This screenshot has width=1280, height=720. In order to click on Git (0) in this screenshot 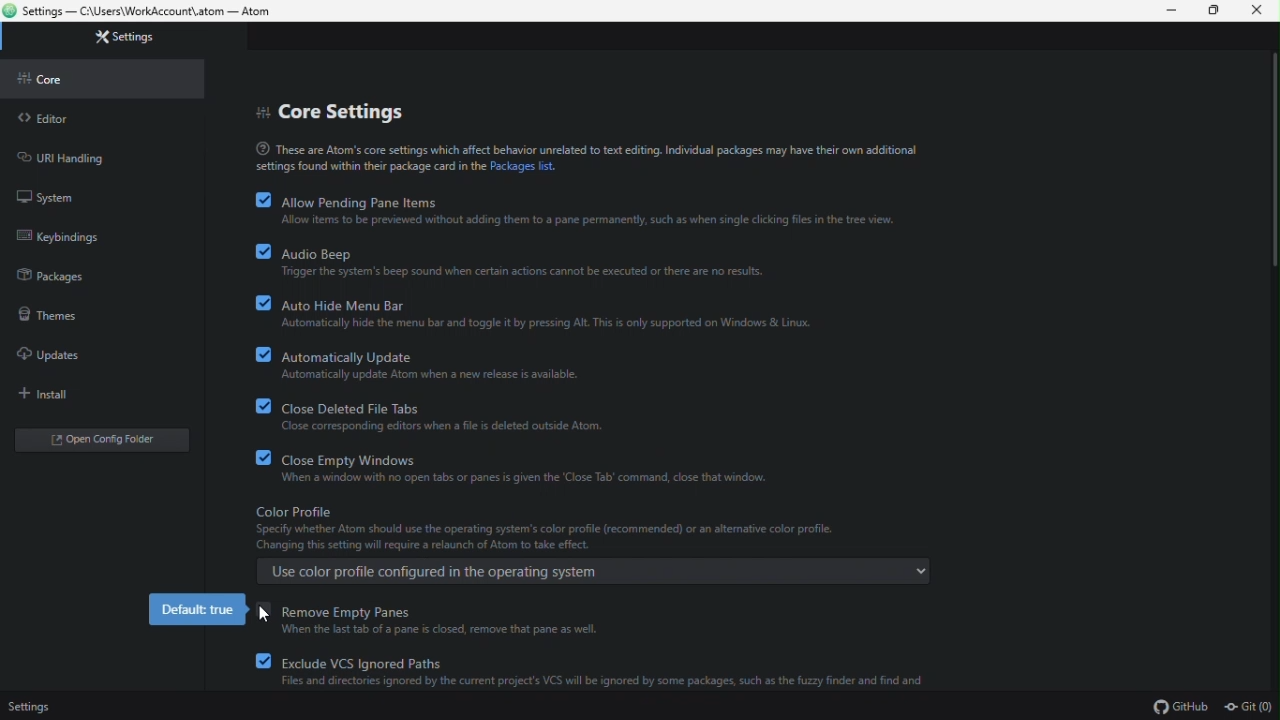, I will do `click(1247, 708)`.